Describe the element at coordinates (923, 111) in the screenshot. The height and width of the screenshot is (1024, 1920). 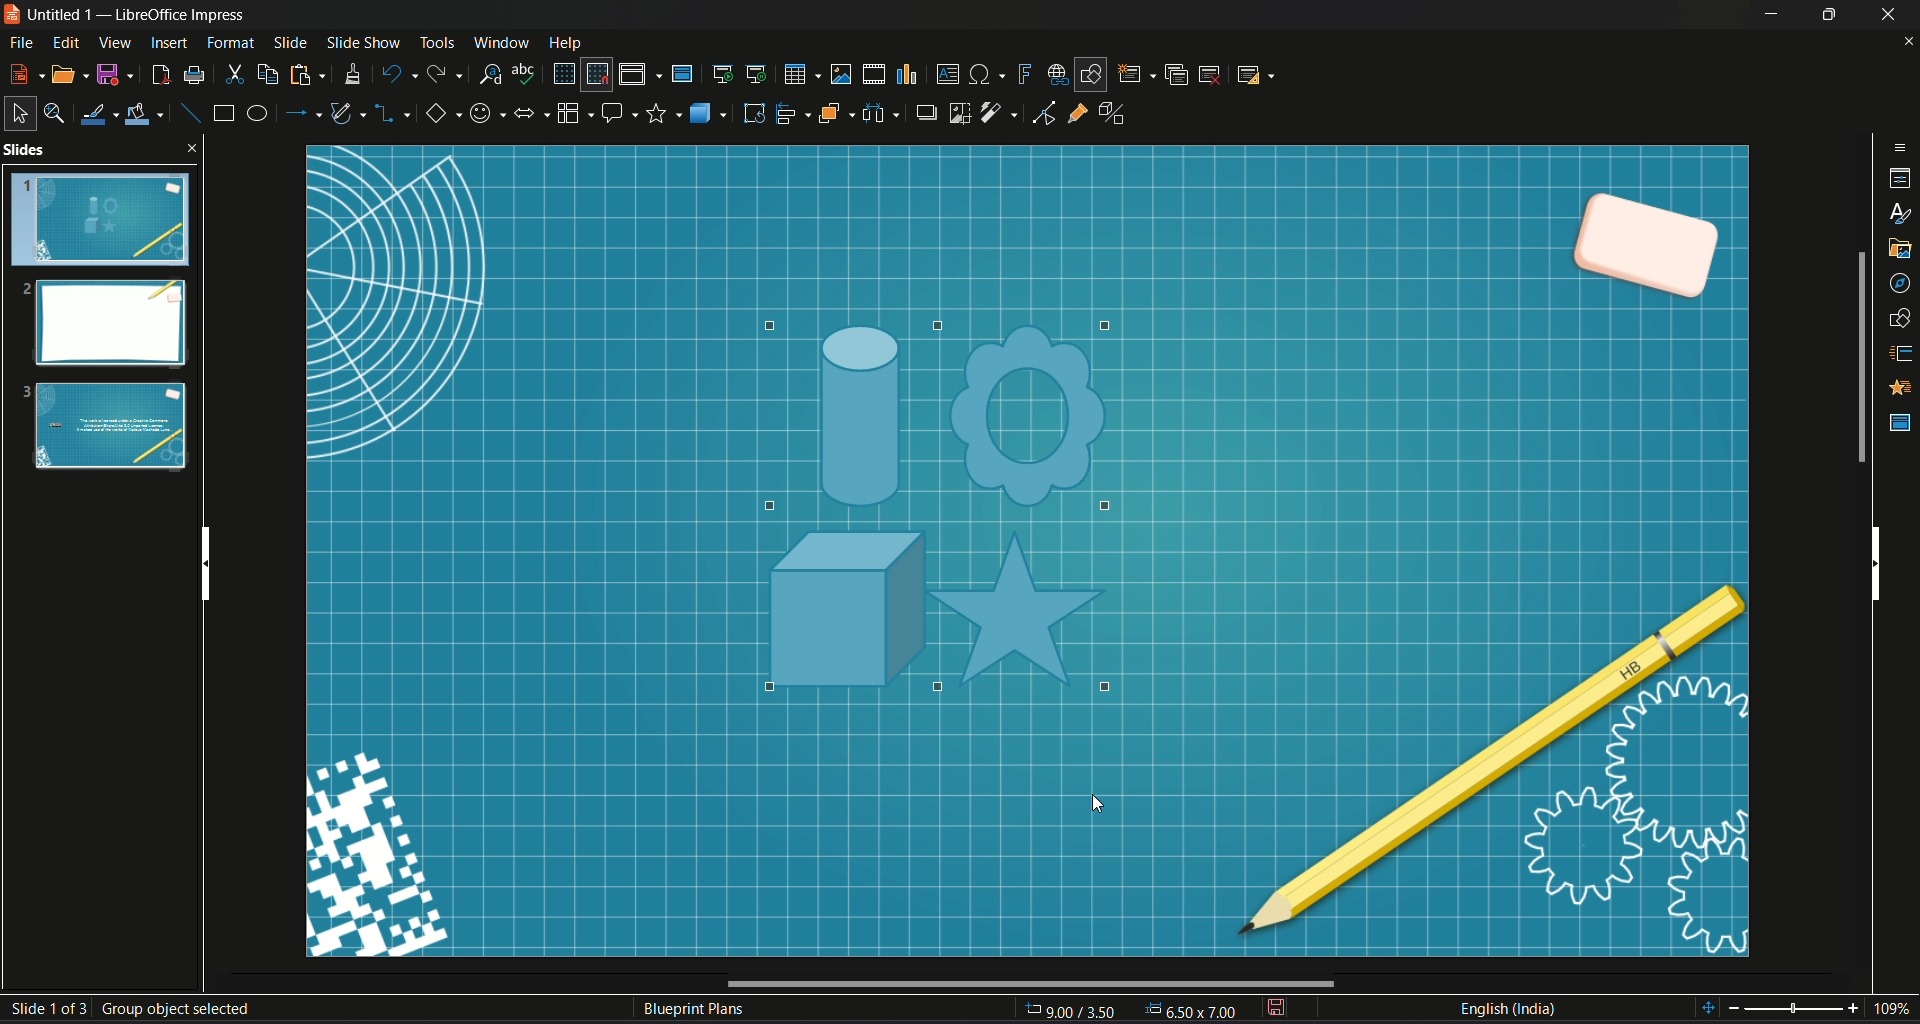
I see `shadow` at that location.